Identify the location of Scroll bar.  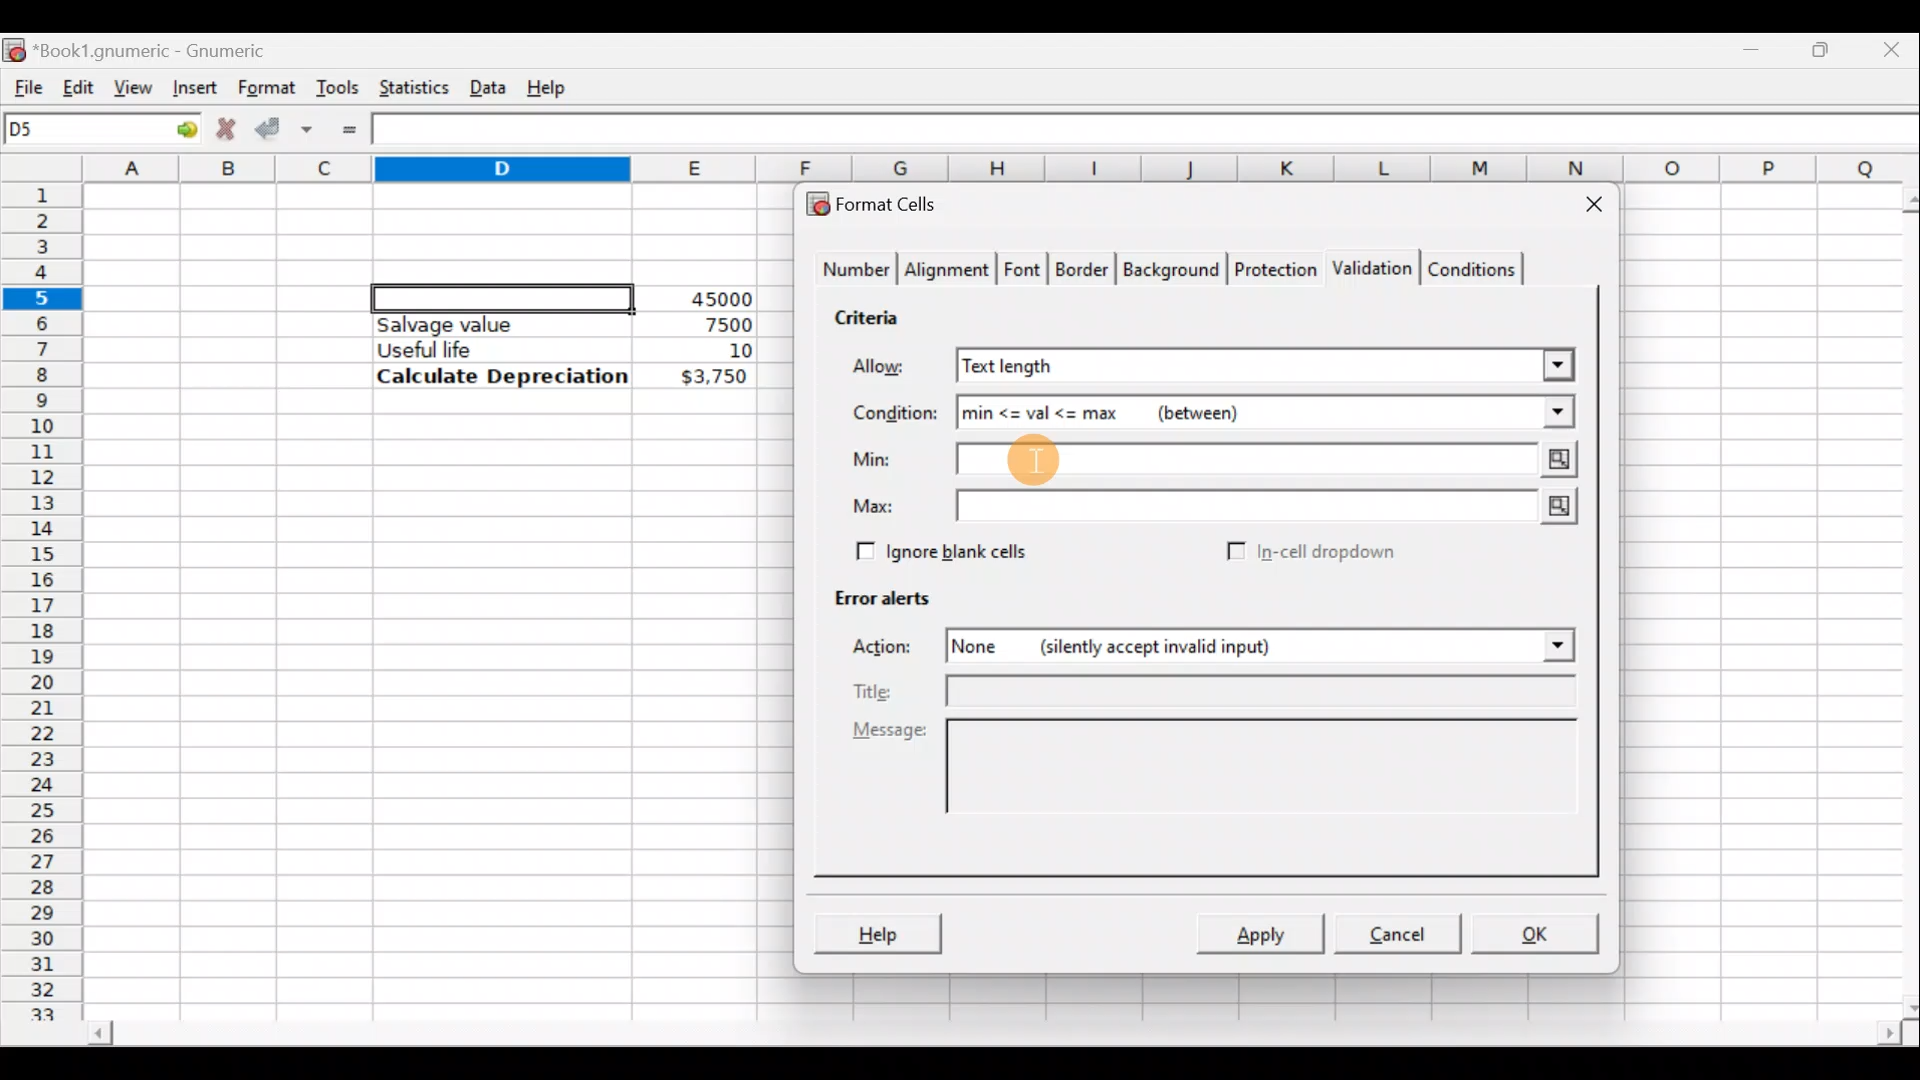
(1898, 599).